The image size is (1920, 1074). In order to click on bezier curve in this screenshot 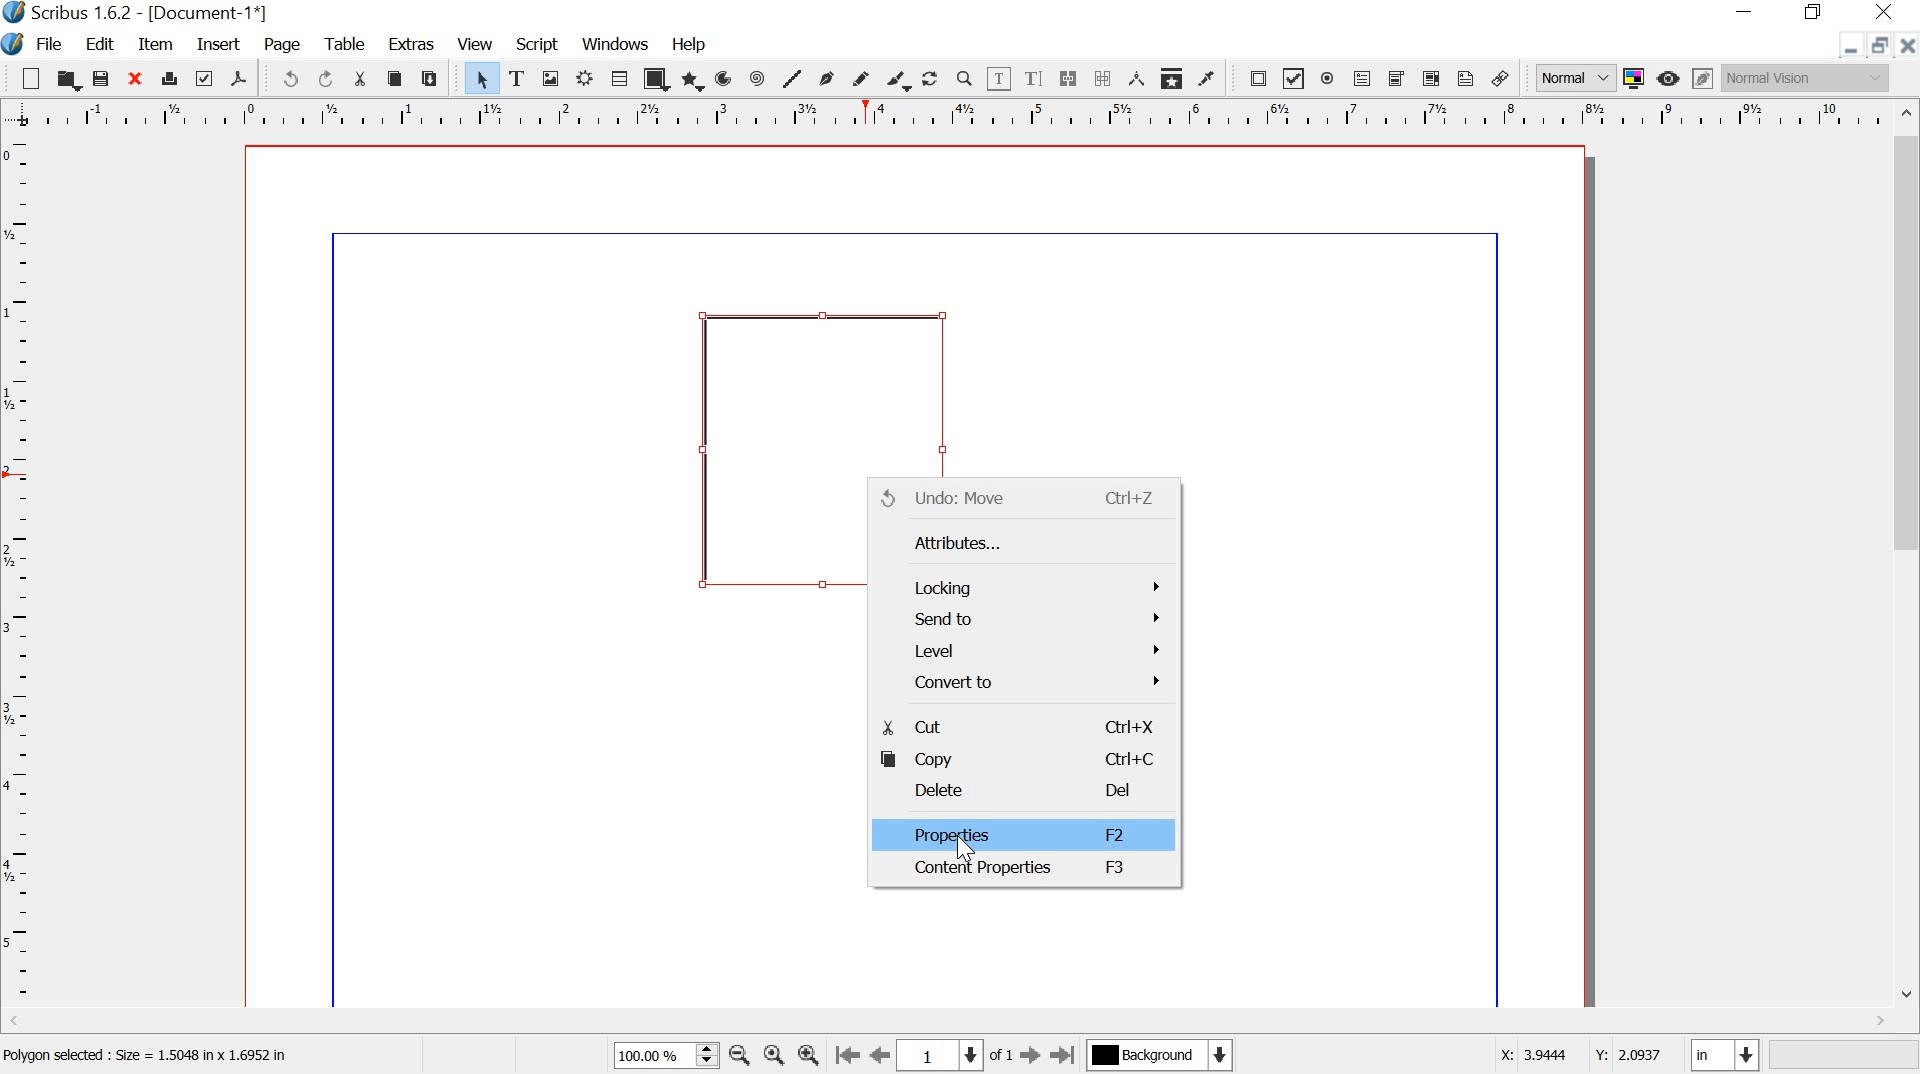, I will do `click(831, 78)`.